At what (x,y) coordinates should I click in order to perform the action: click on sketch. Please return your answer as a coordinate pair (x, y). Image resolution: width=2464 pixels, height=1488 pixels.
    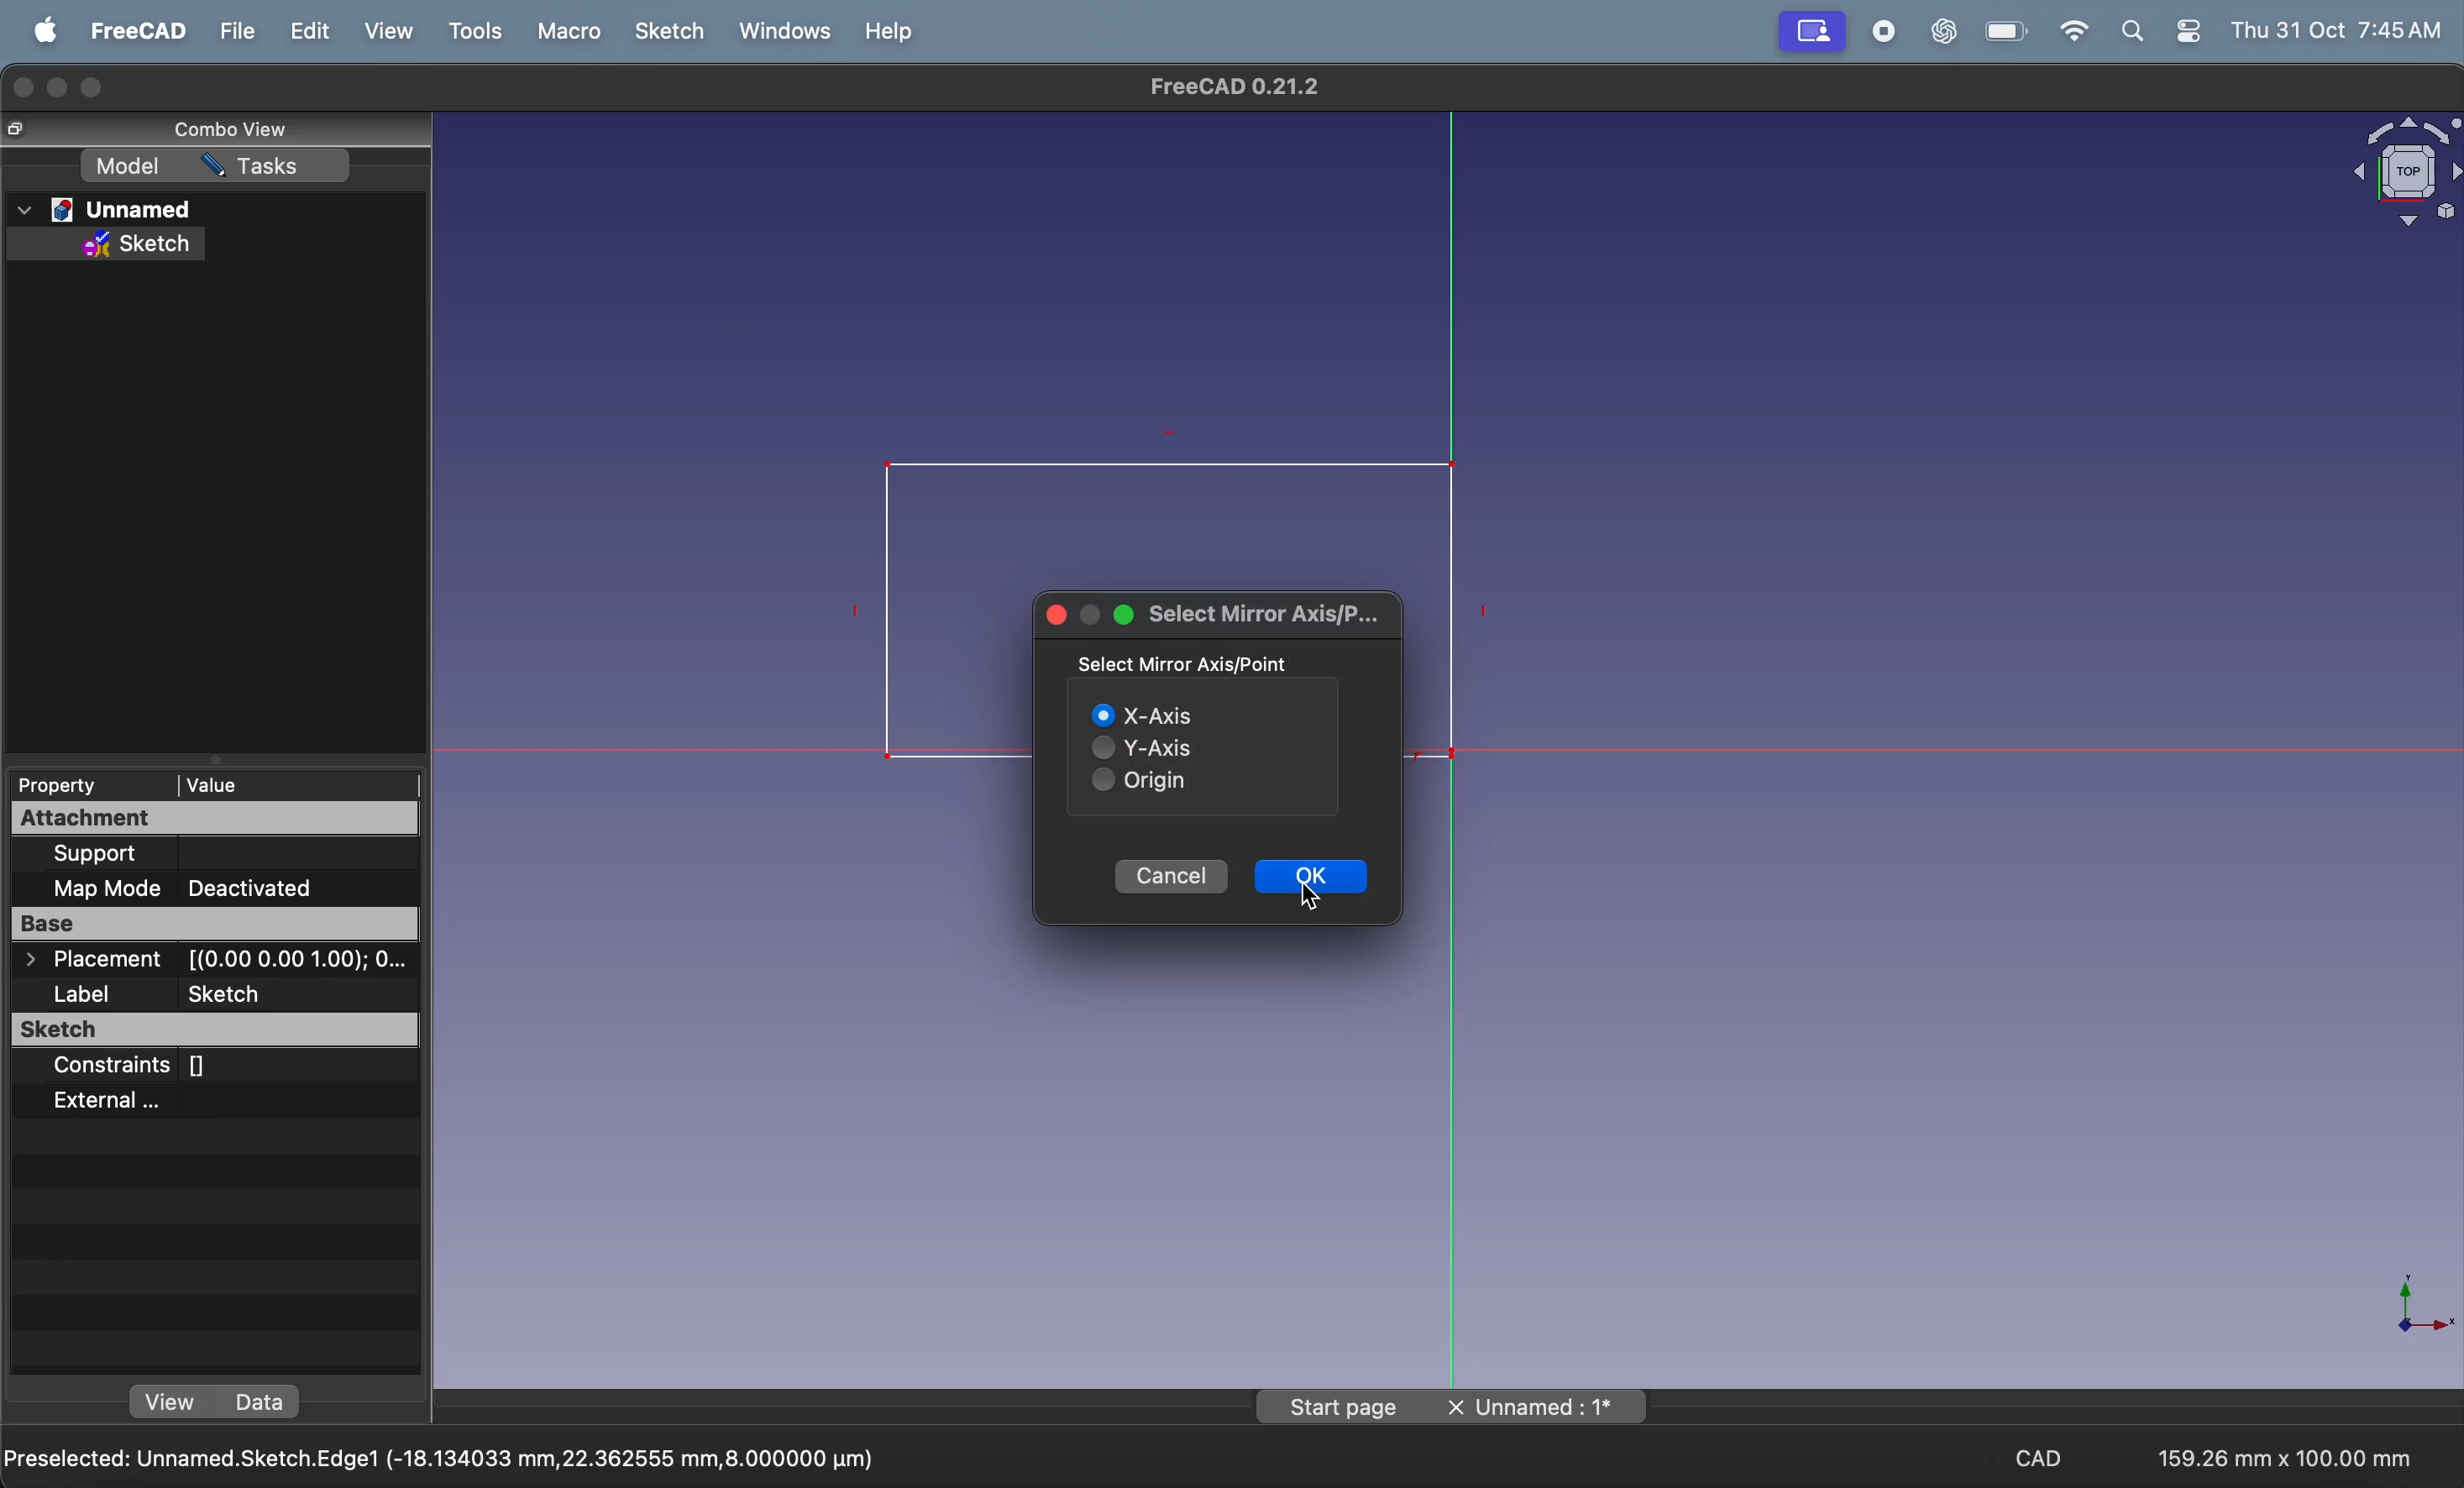
    Looking at the image, I should click on (110, 244).